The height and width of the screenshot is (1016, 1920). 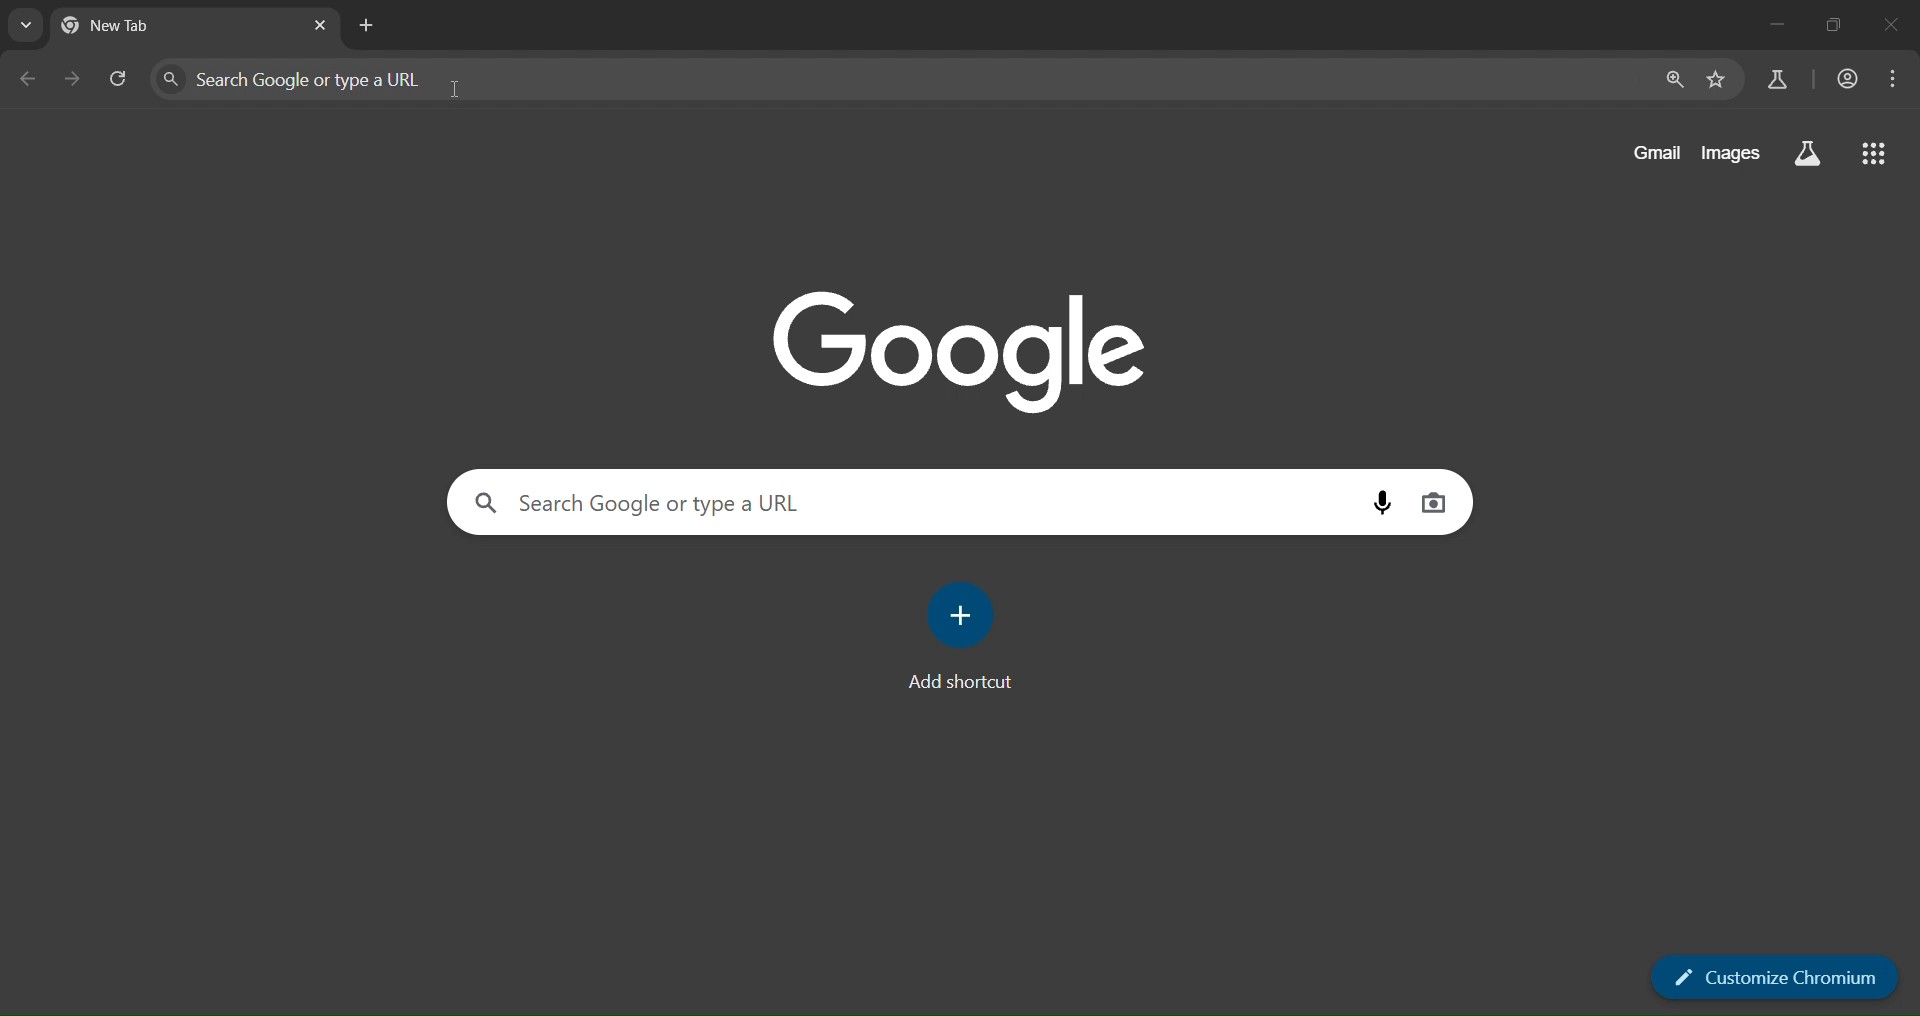 I want to click on images, so click(x=1732, y=151).